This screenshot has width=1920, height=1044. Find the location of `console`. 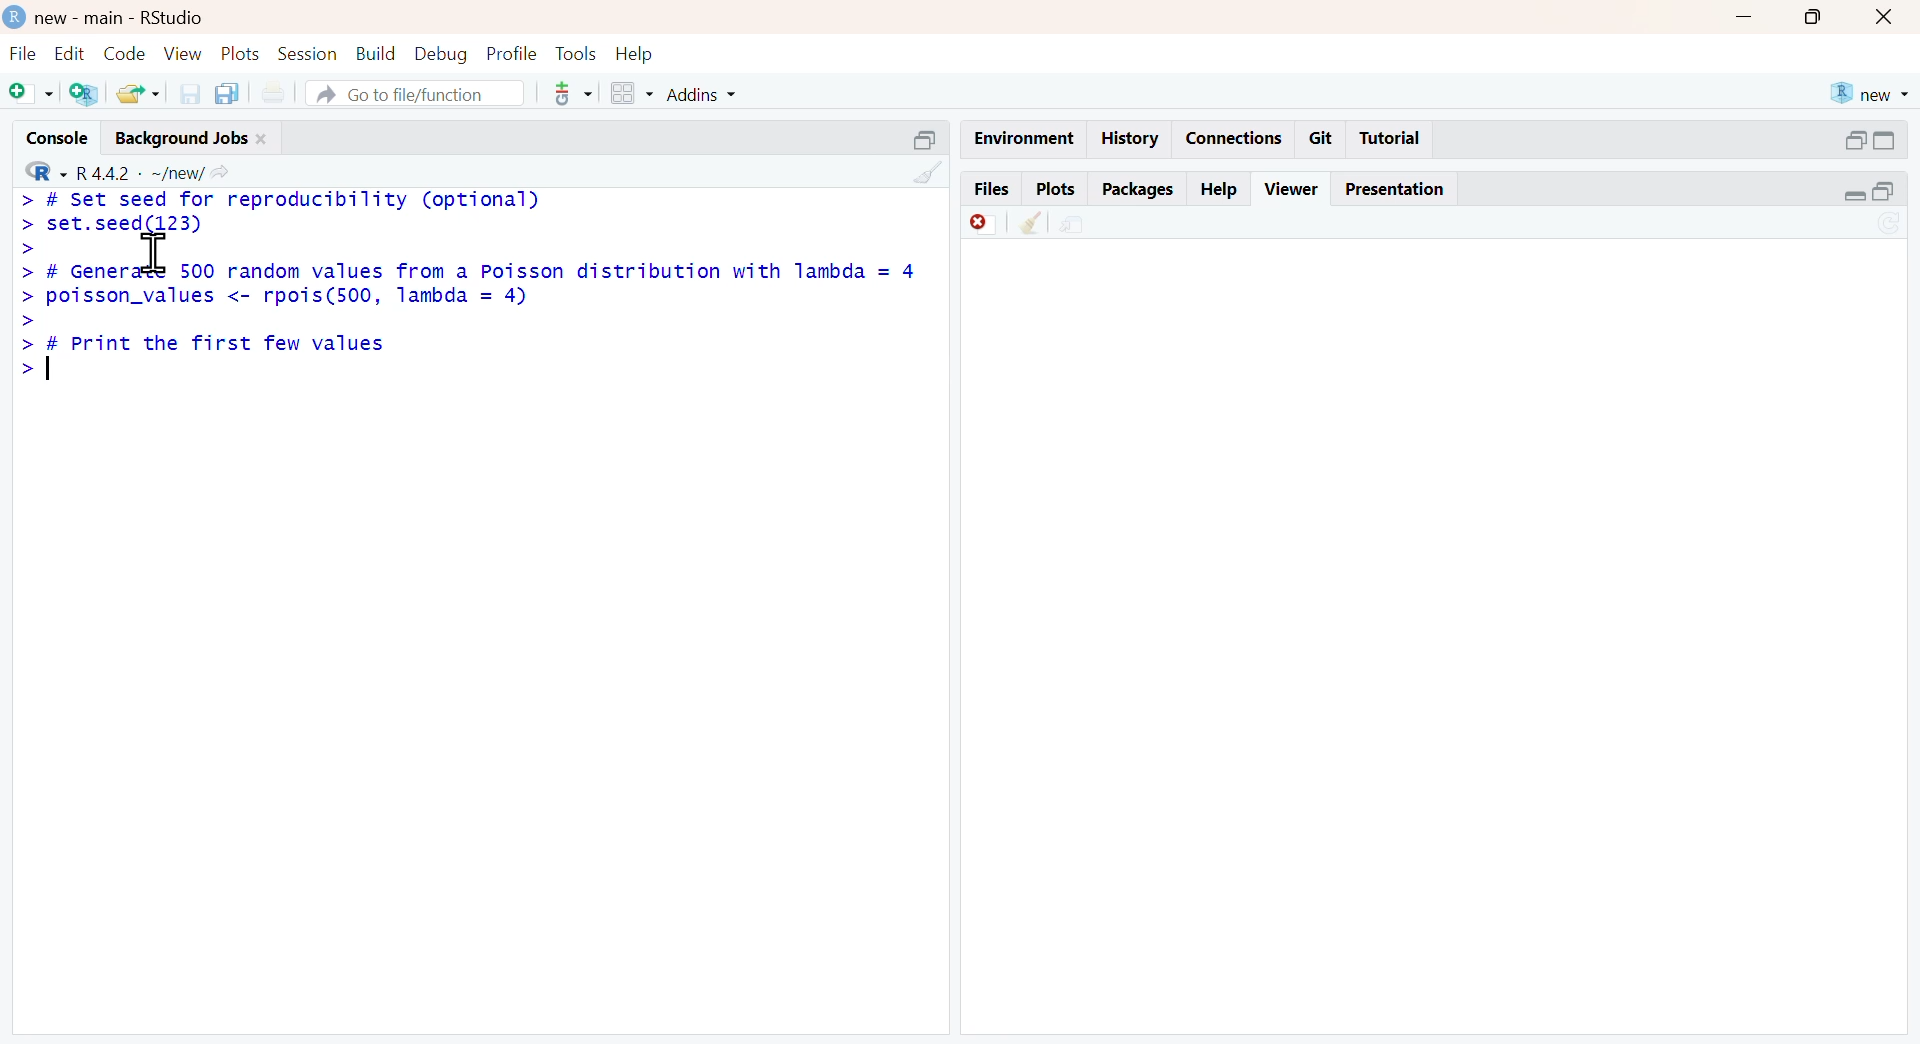

console is located at coordinates (58, 138).